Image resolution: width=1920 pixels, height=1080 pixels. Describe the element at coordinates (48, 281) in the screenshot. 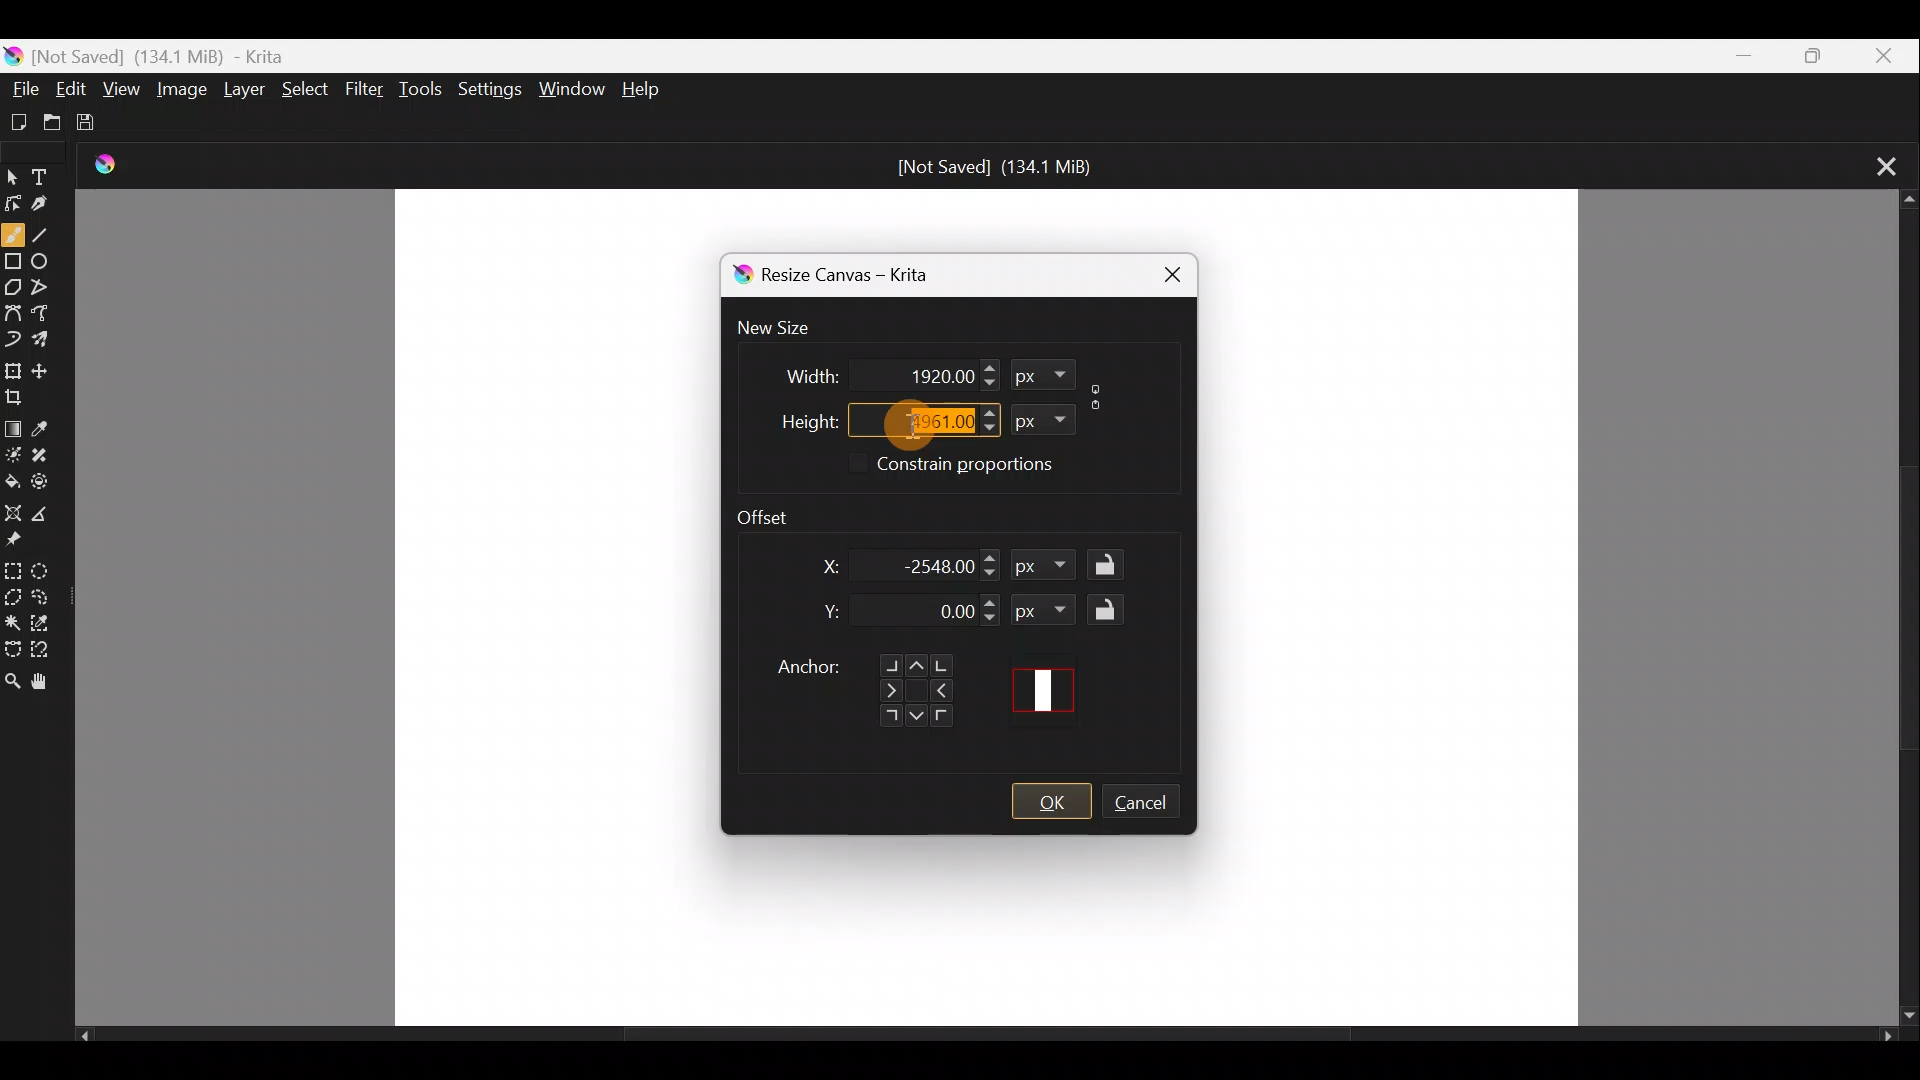

I see `Polyline tool` at that location.